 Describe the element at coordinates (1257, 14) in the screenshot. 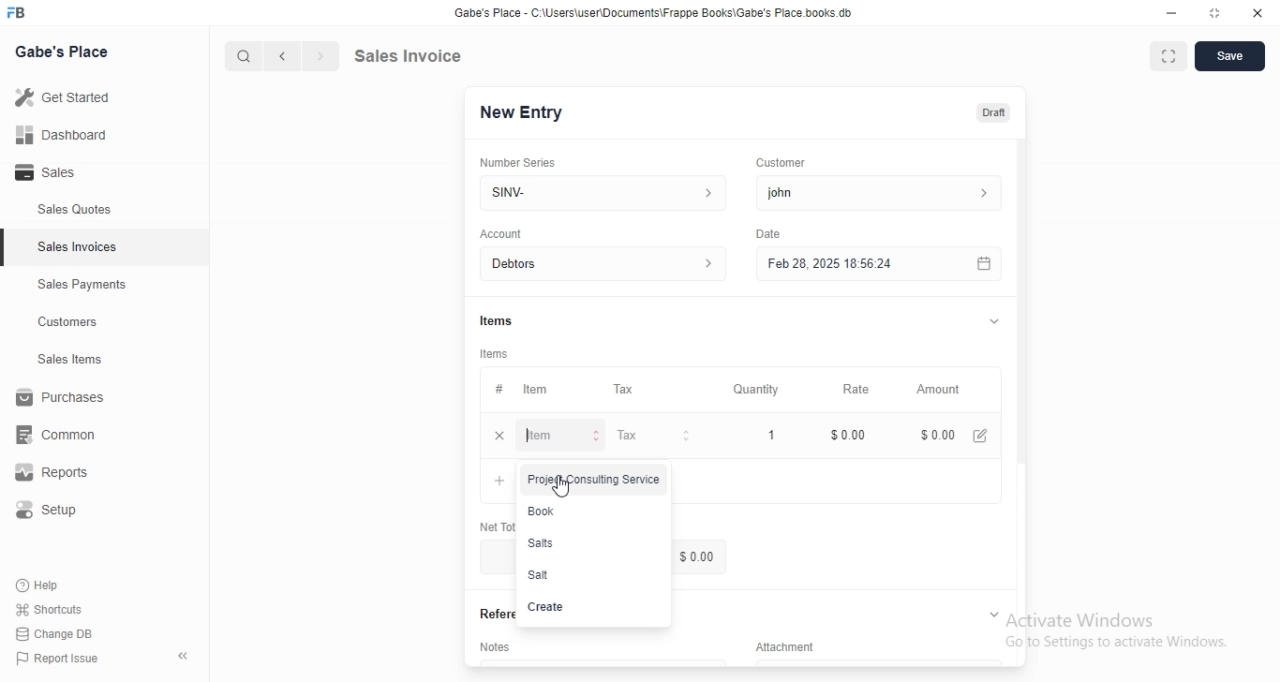

I see `close` at that location.